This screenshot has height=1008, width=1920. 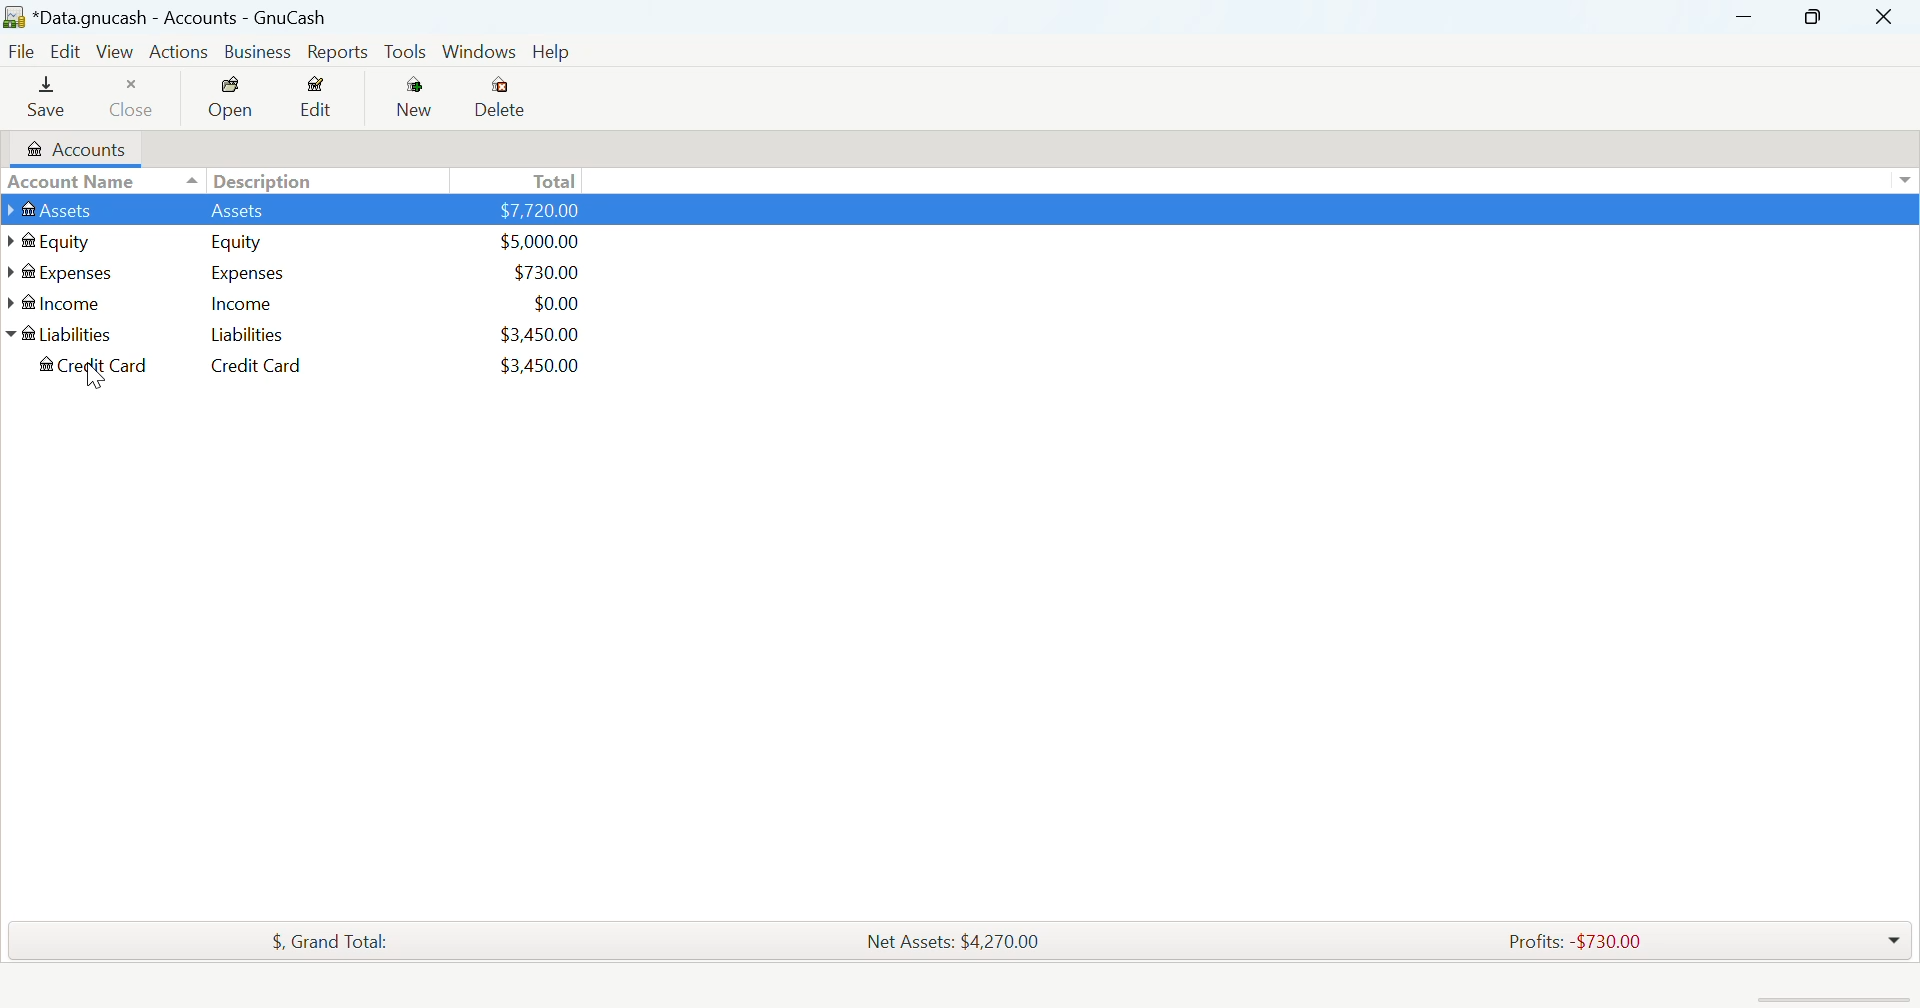 I want to click on File, so click(x=20, y=50).